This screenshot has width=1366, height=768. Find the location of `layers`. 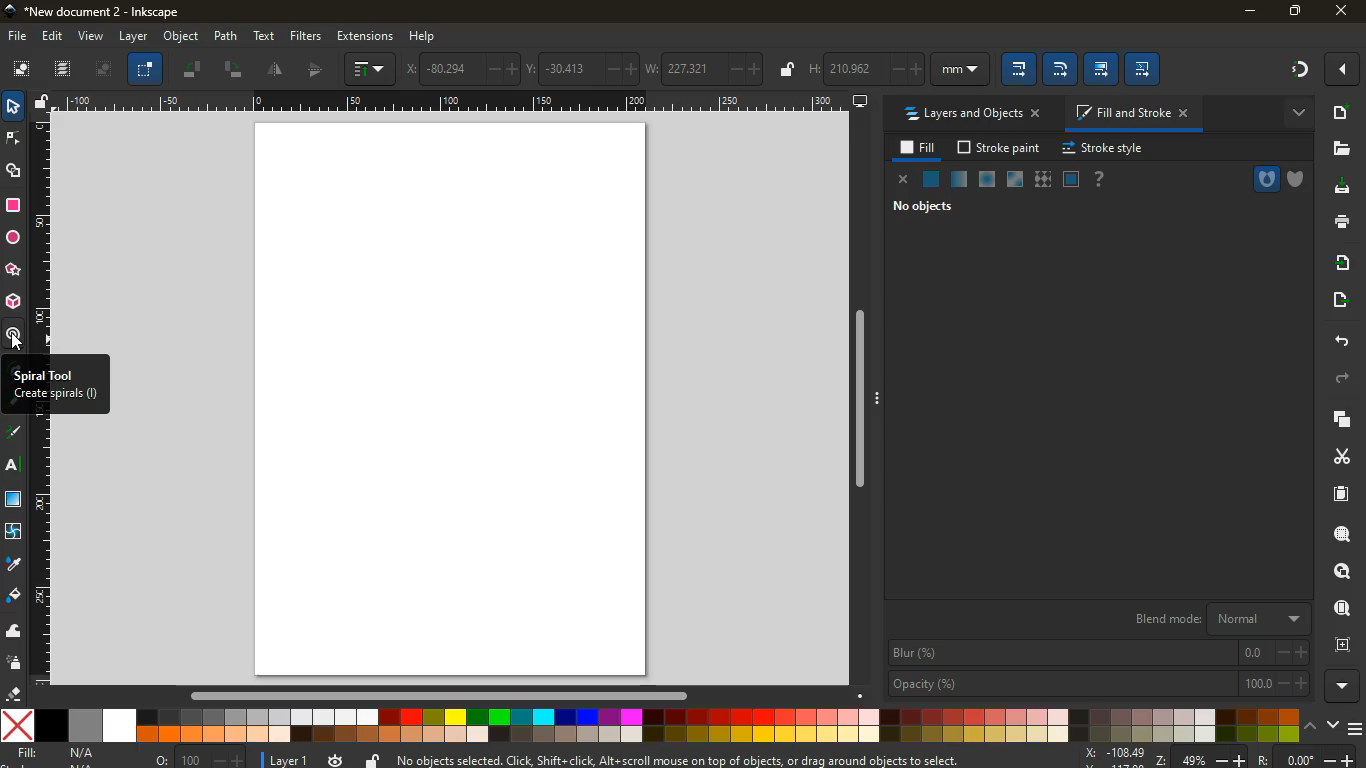

layers is located at coordinates (64, 69).